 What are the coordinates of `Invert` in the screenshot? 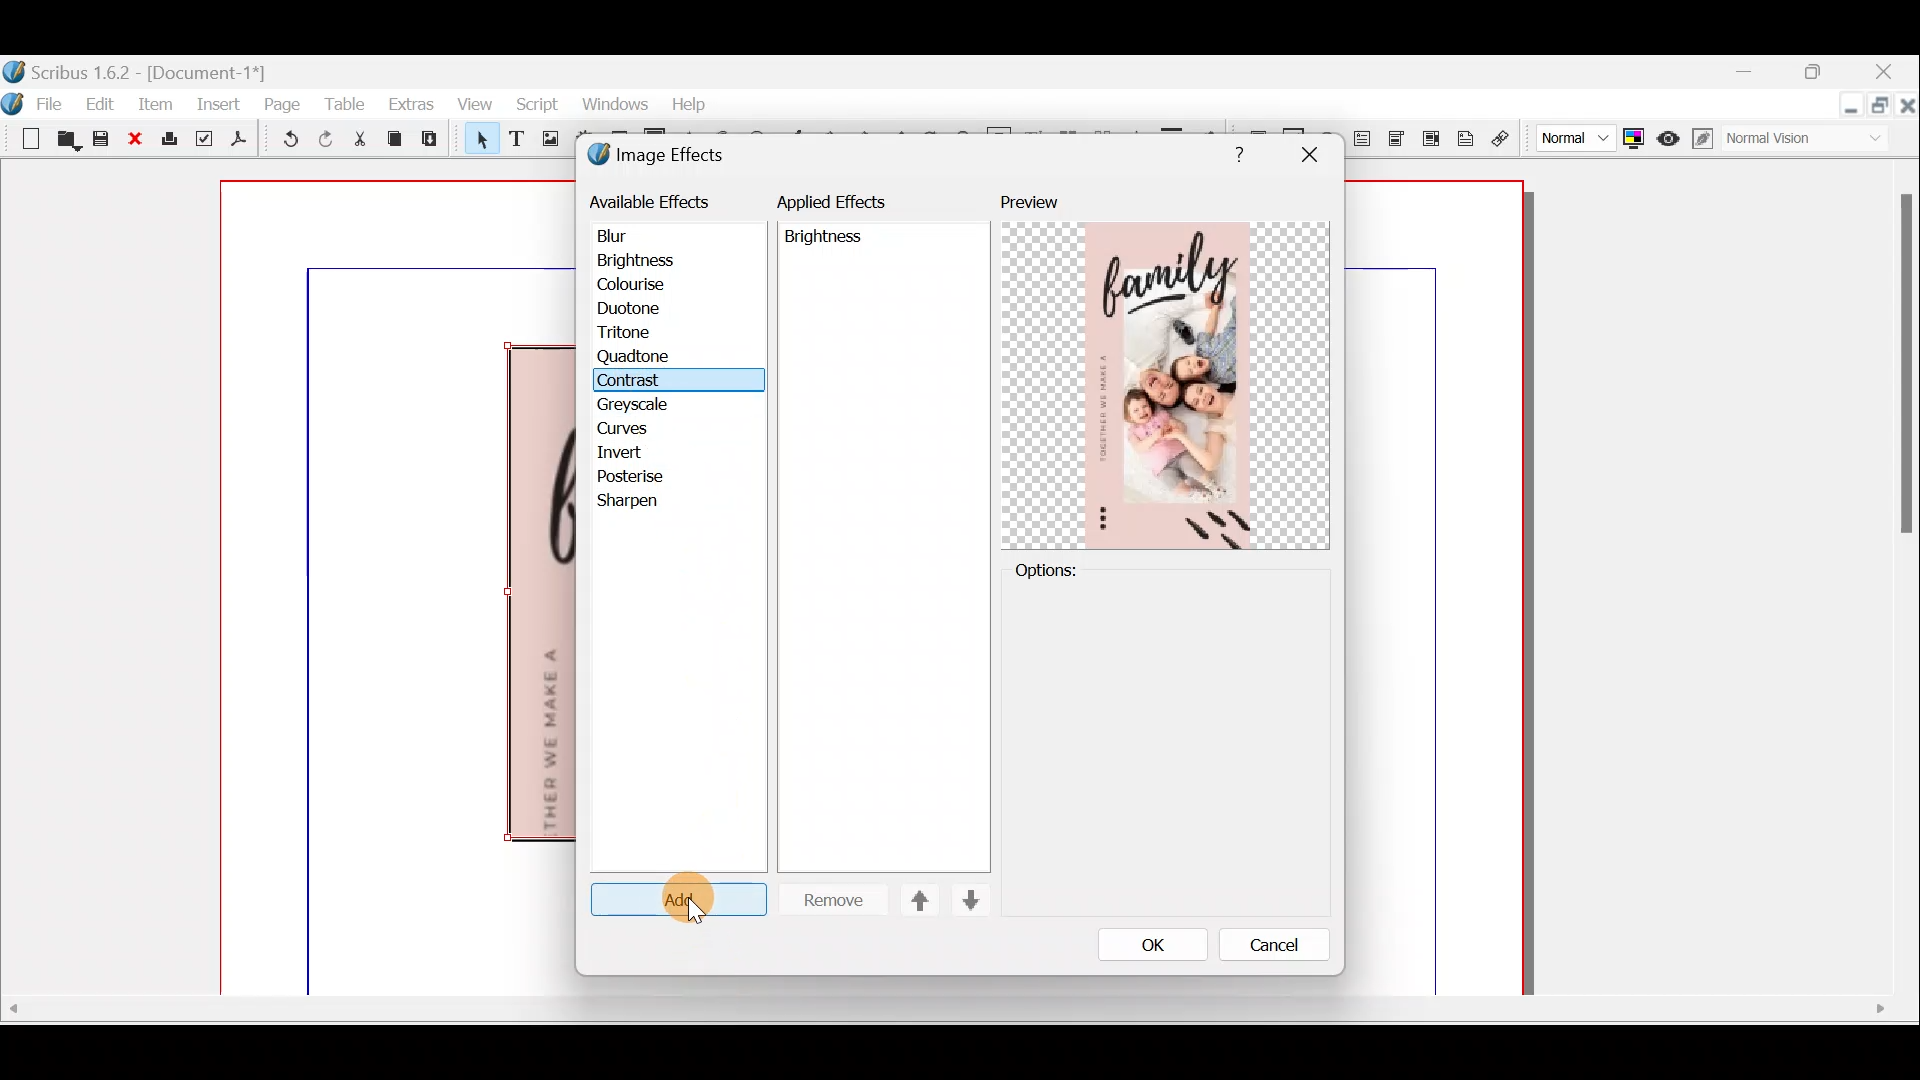 It's located at (638, 453).